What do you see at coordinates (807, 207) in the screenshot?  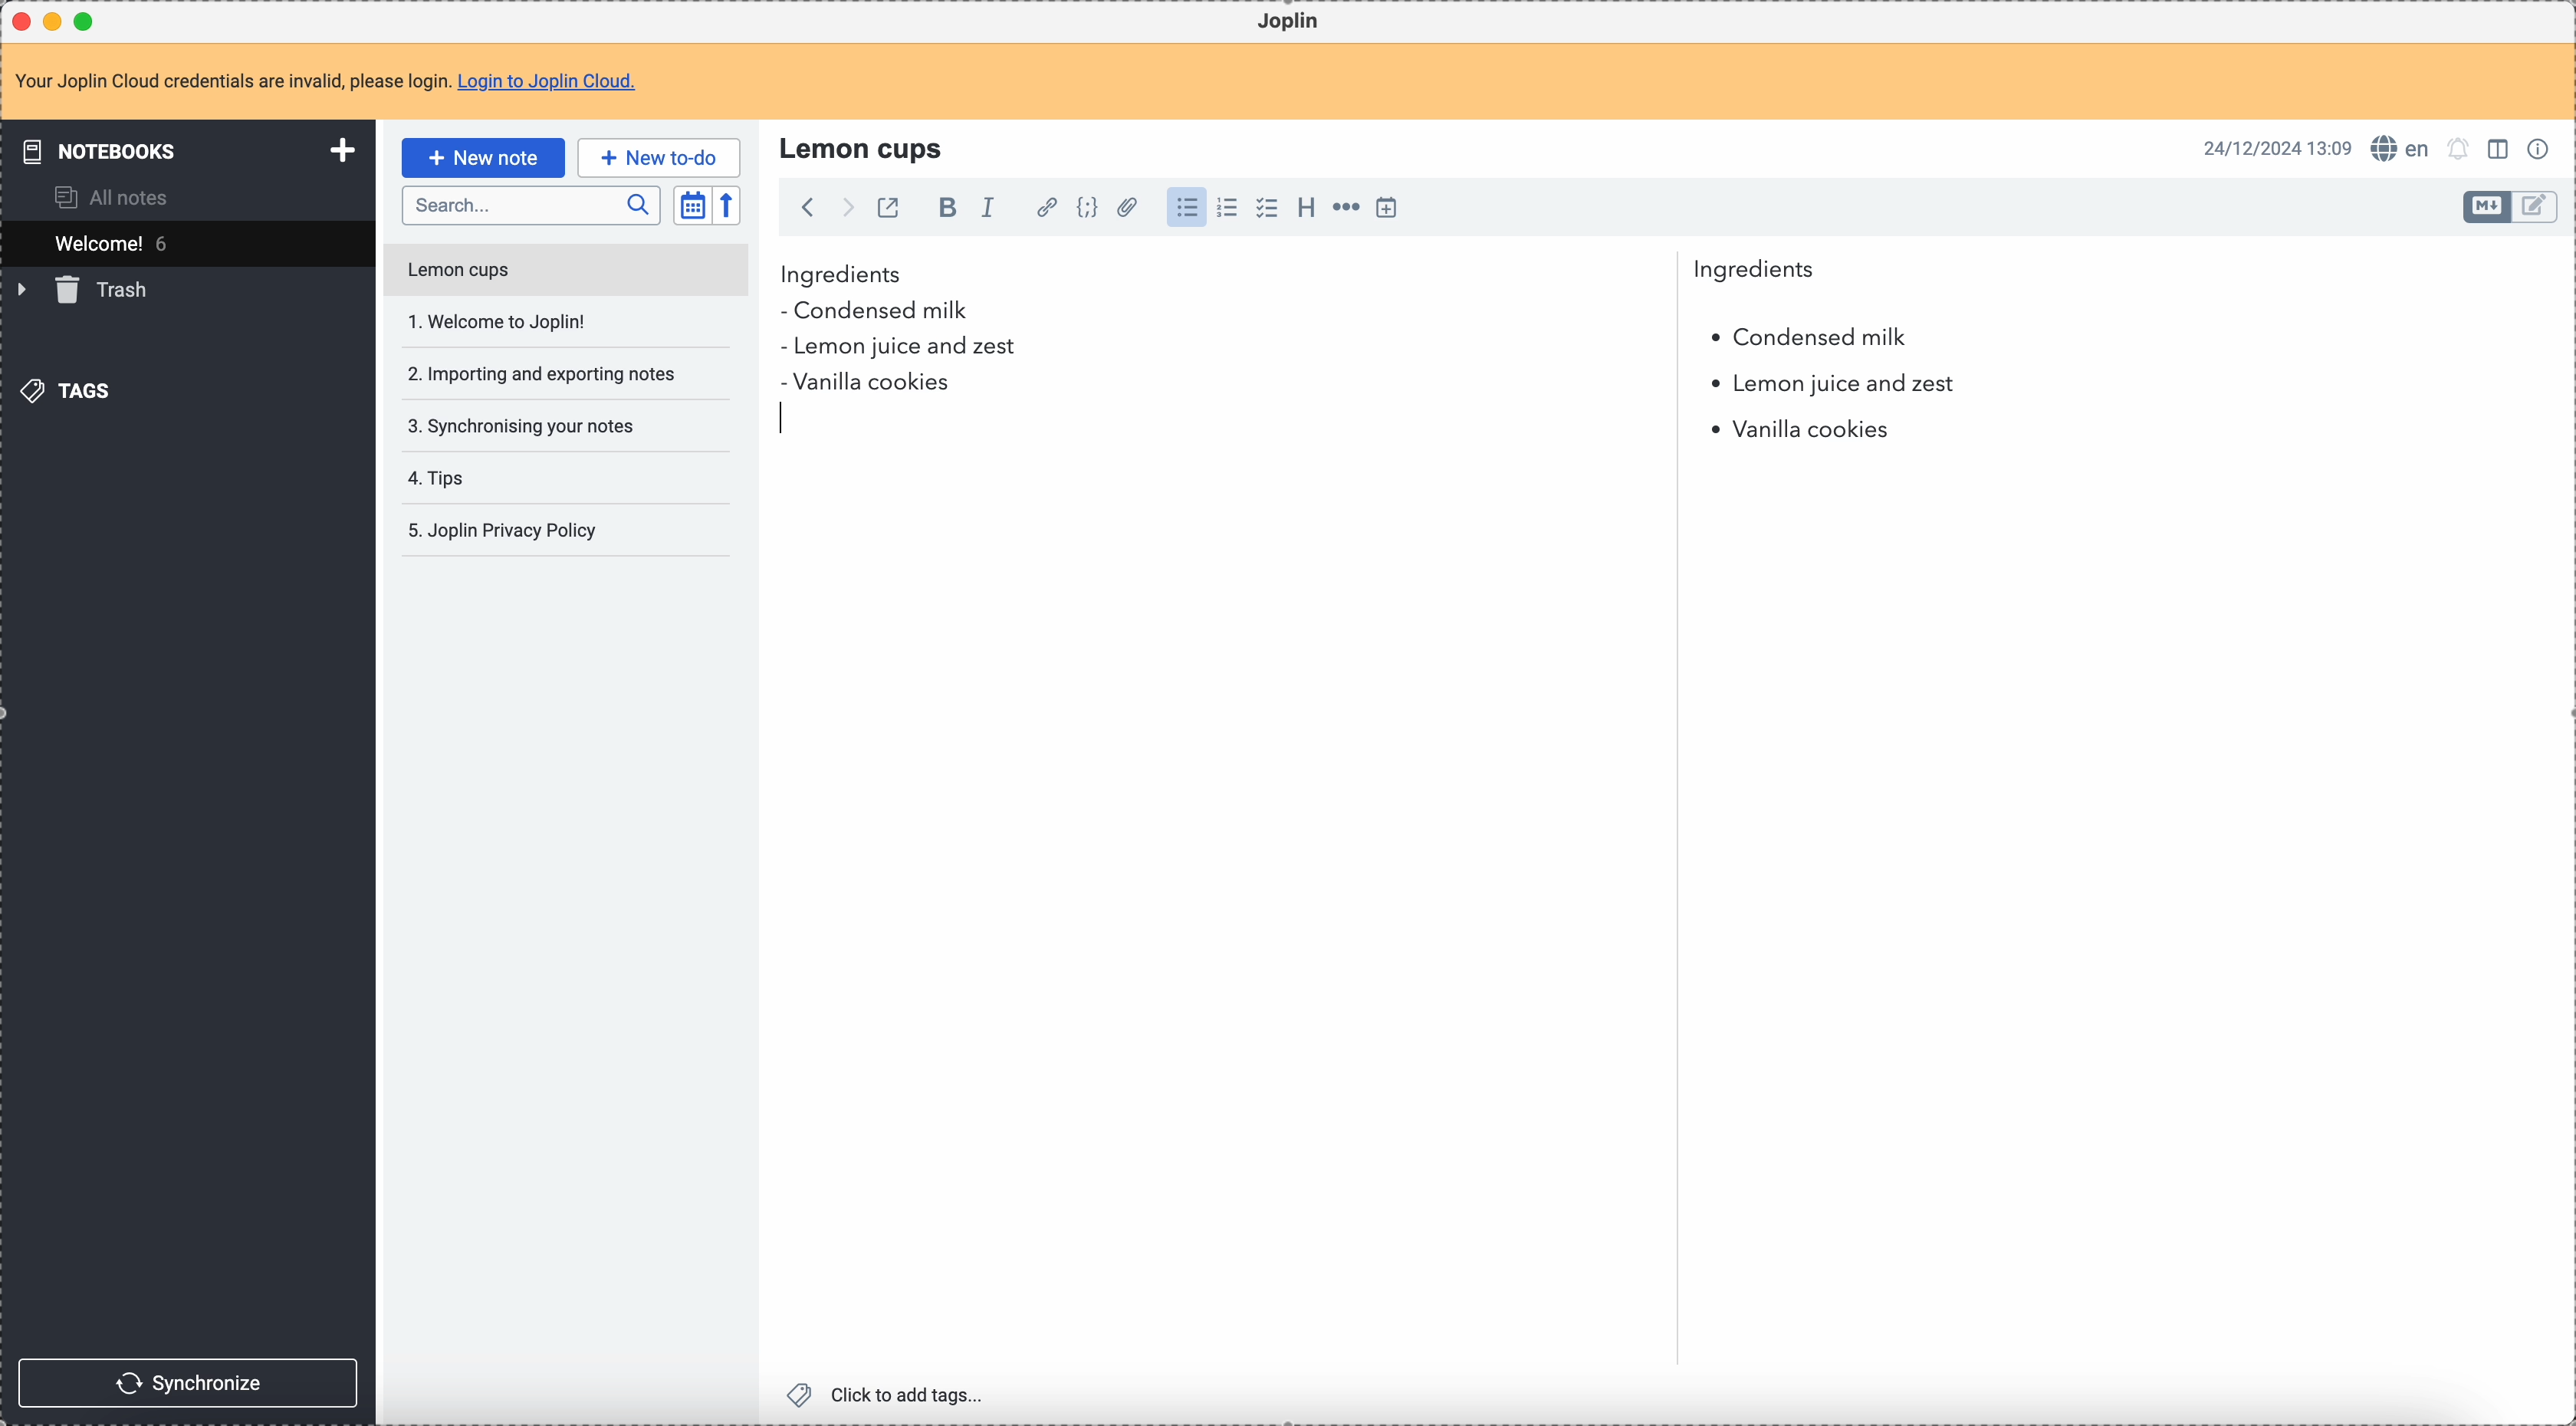 I see `back` at bounding box center [807, 207].